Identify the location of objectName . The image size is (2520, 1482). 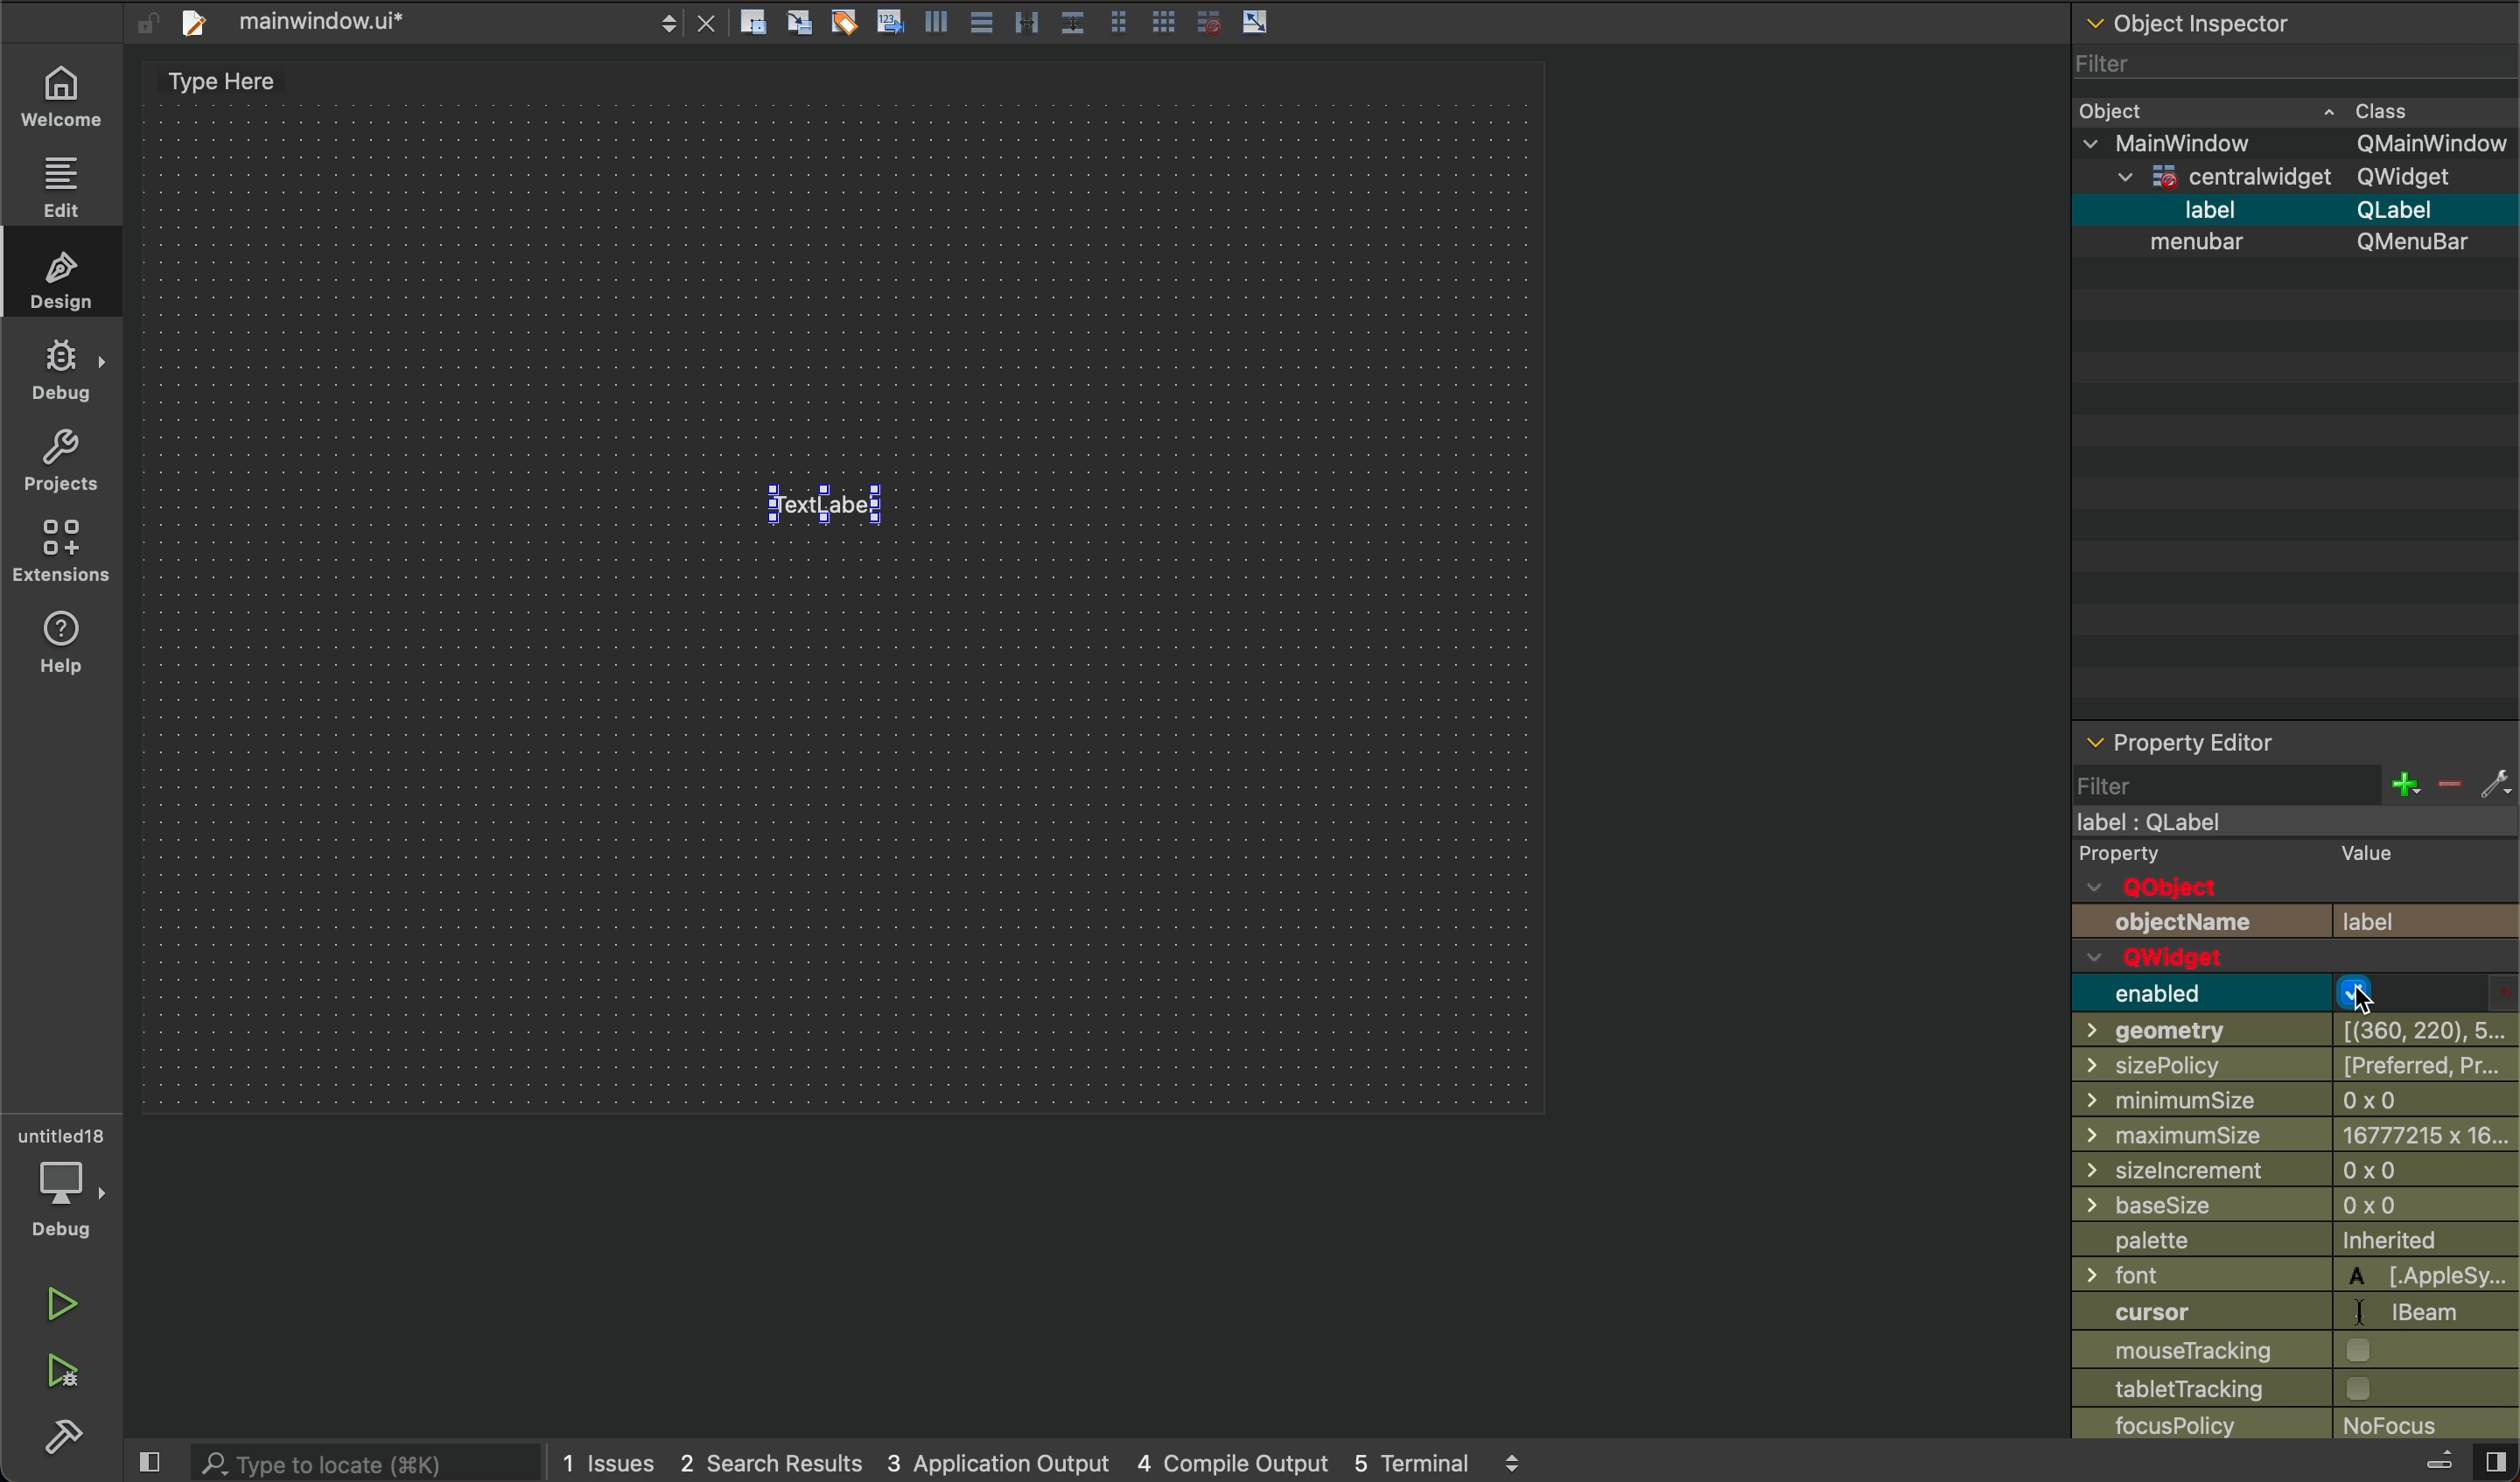
(2194, 923).